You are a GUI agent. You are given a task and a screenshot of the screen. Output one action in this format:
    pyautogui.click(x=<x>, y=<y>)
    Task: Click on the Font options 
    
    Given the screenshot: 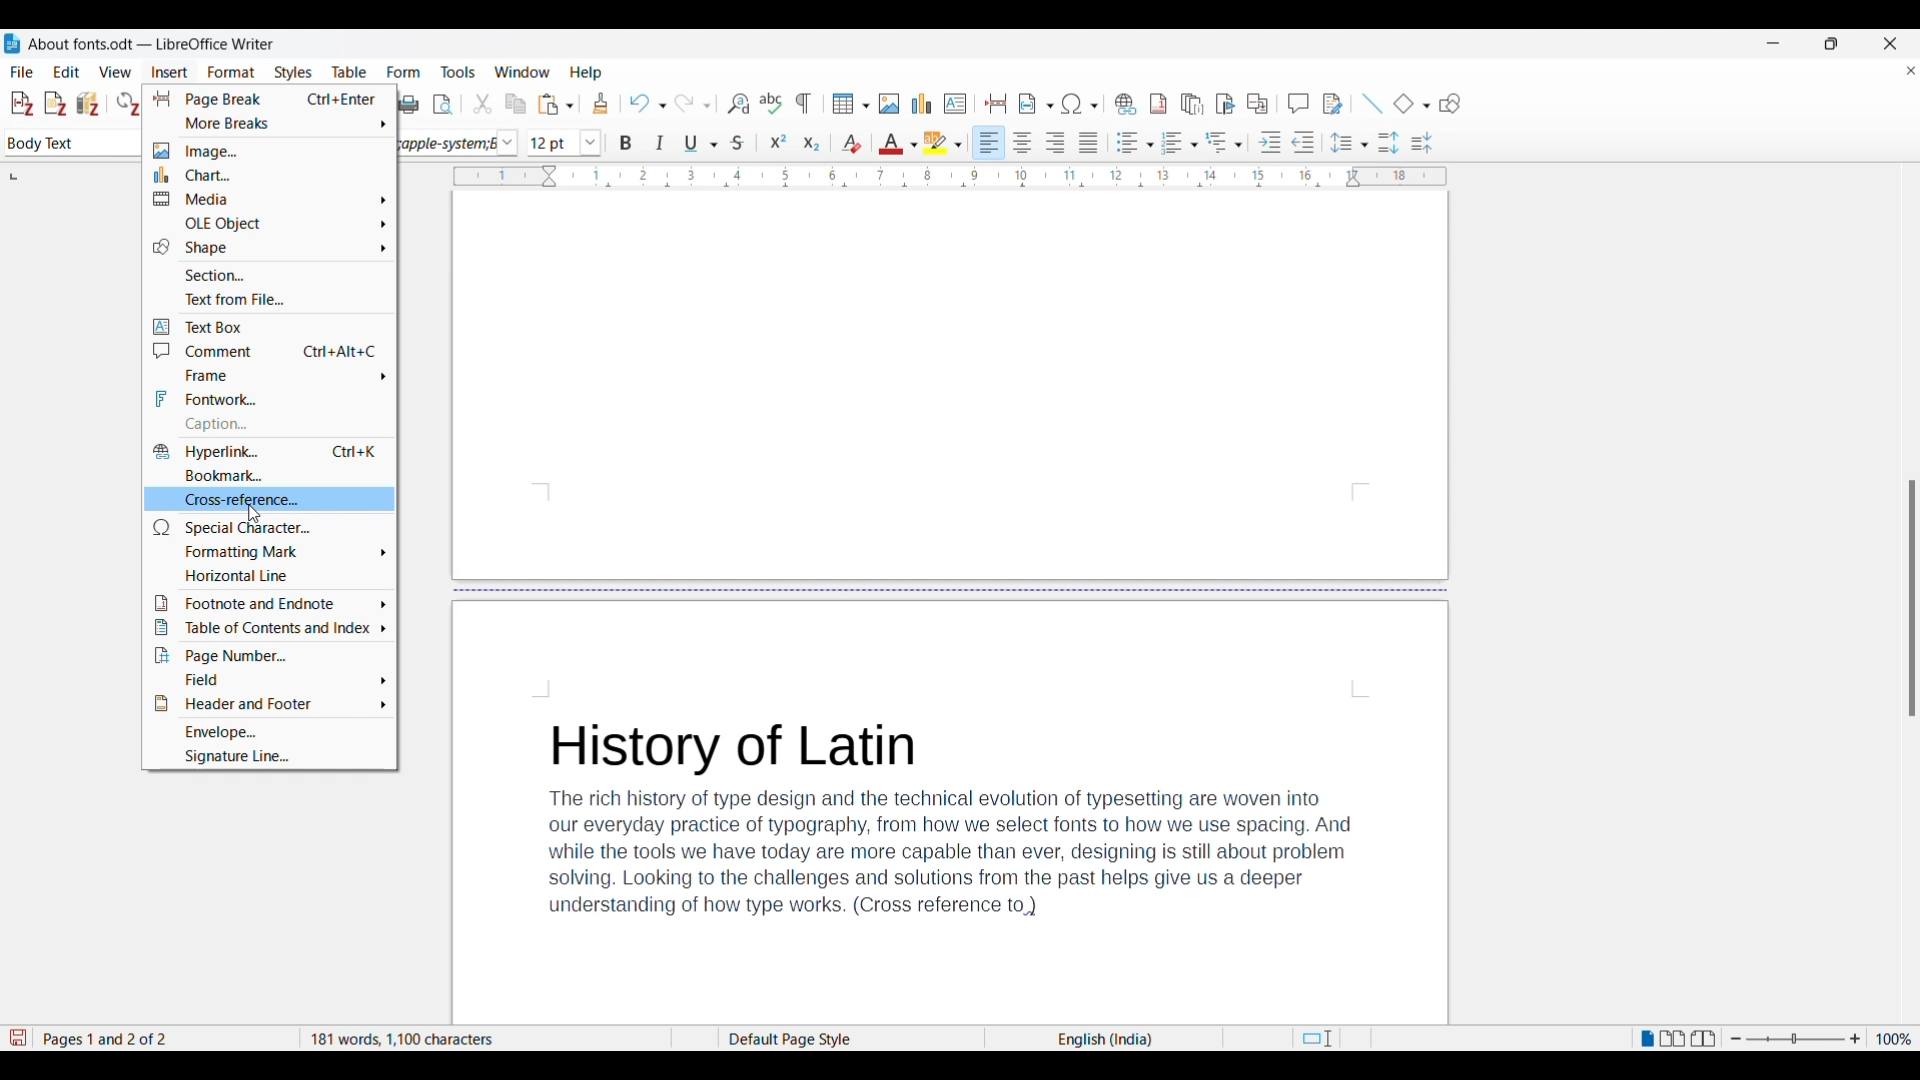 What is the action you would take?
    pyautogui.click(x=507, y=144)
    